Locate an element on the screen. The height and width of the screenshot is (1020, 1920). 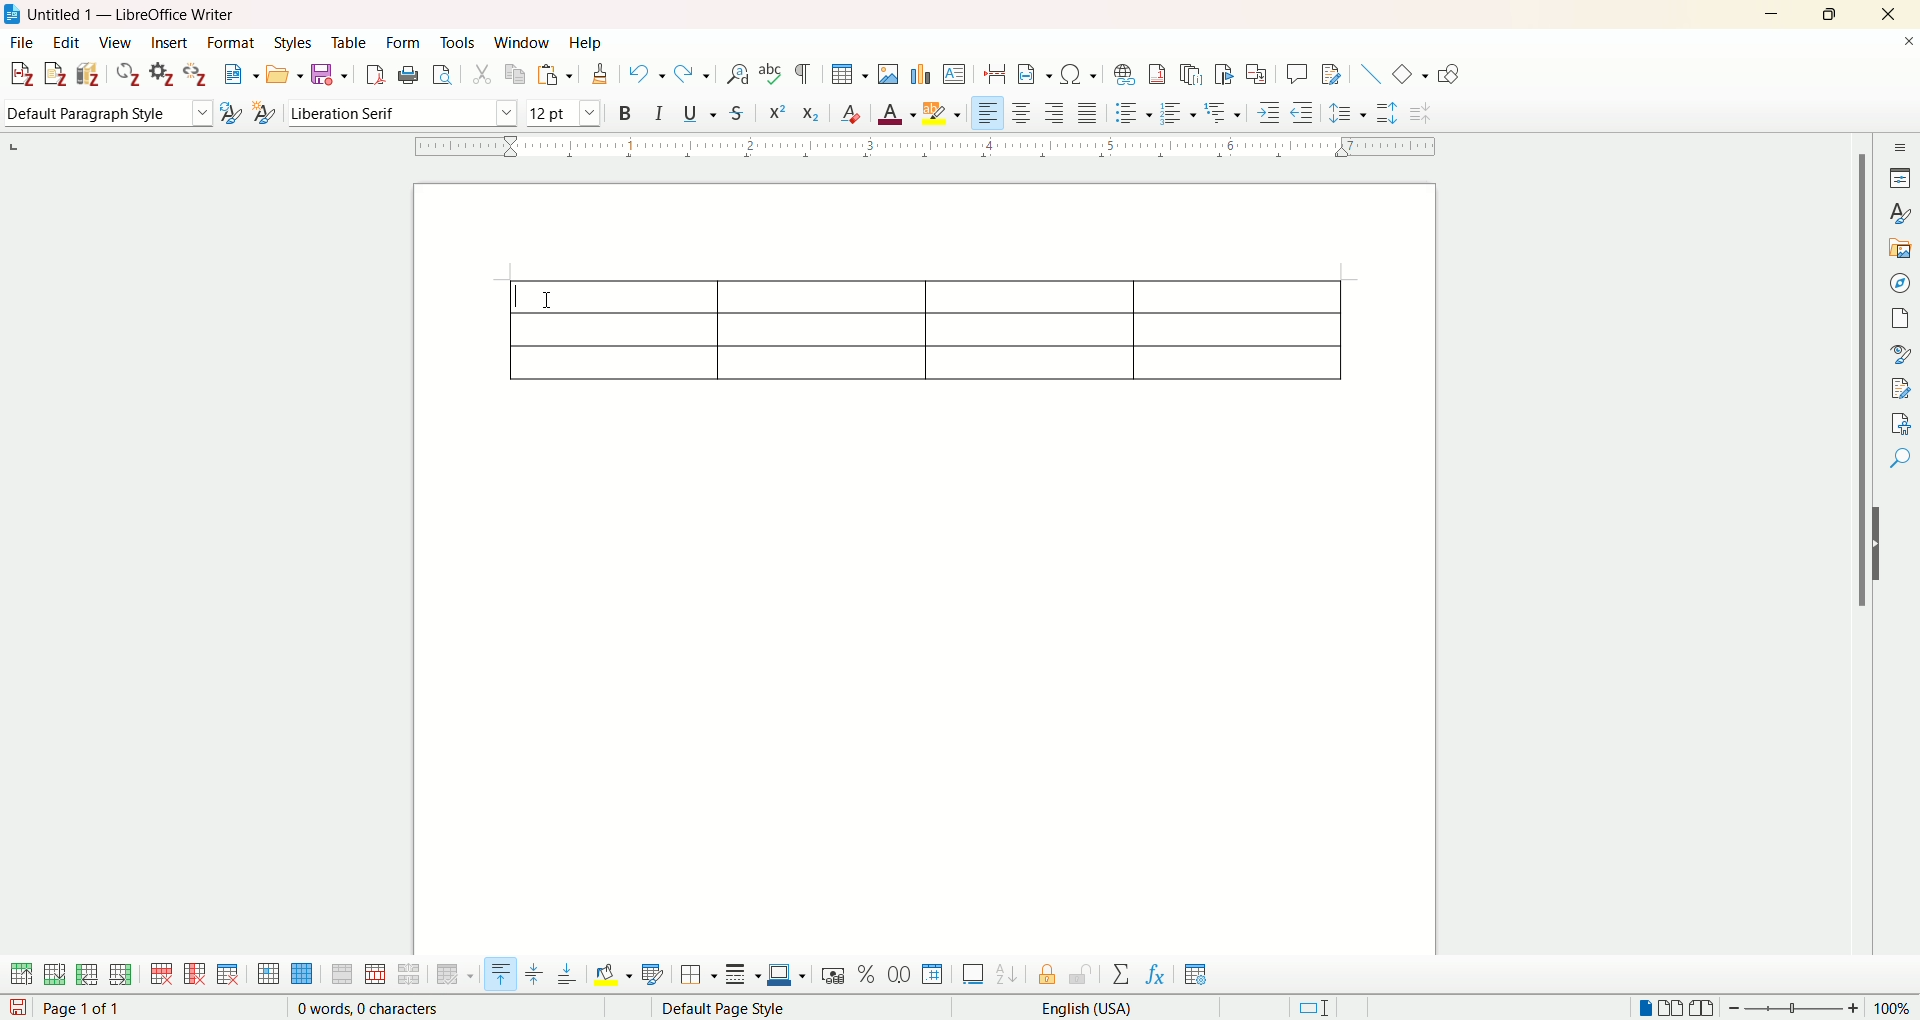
properties is located at coordinates (1899, 180).